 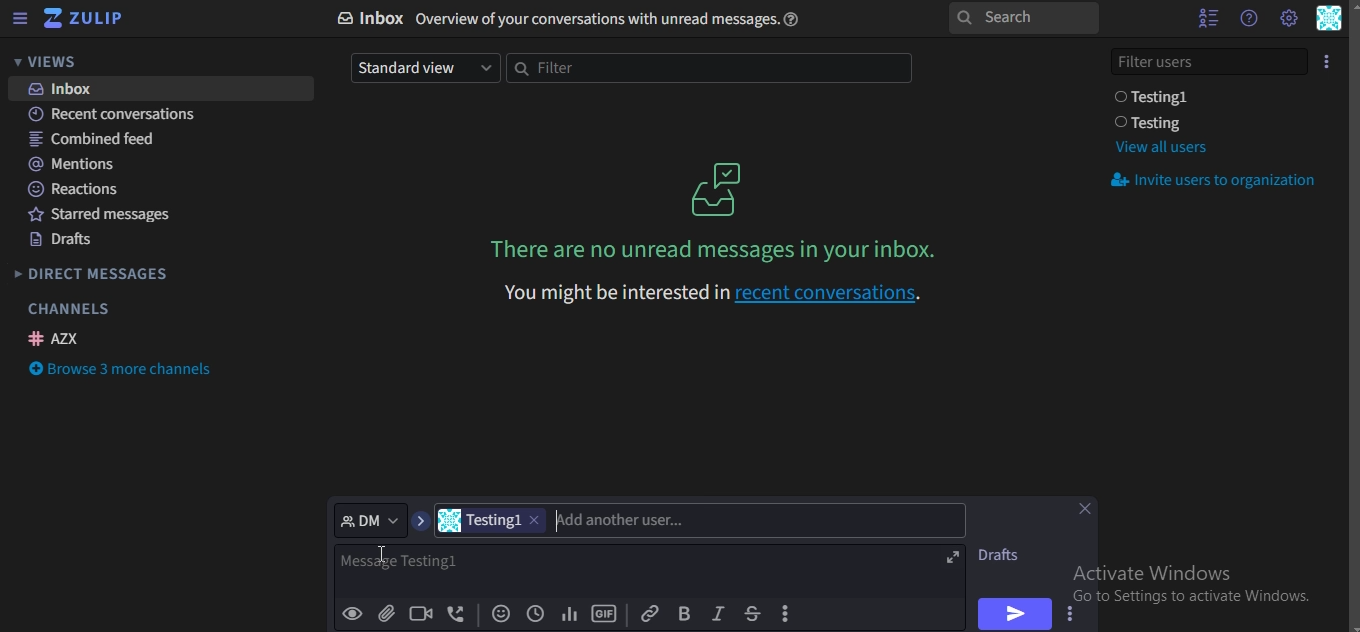 What do you see at coordinates (649, 612) in the screenshot?
I see `link` at bounding box center [649, 612].